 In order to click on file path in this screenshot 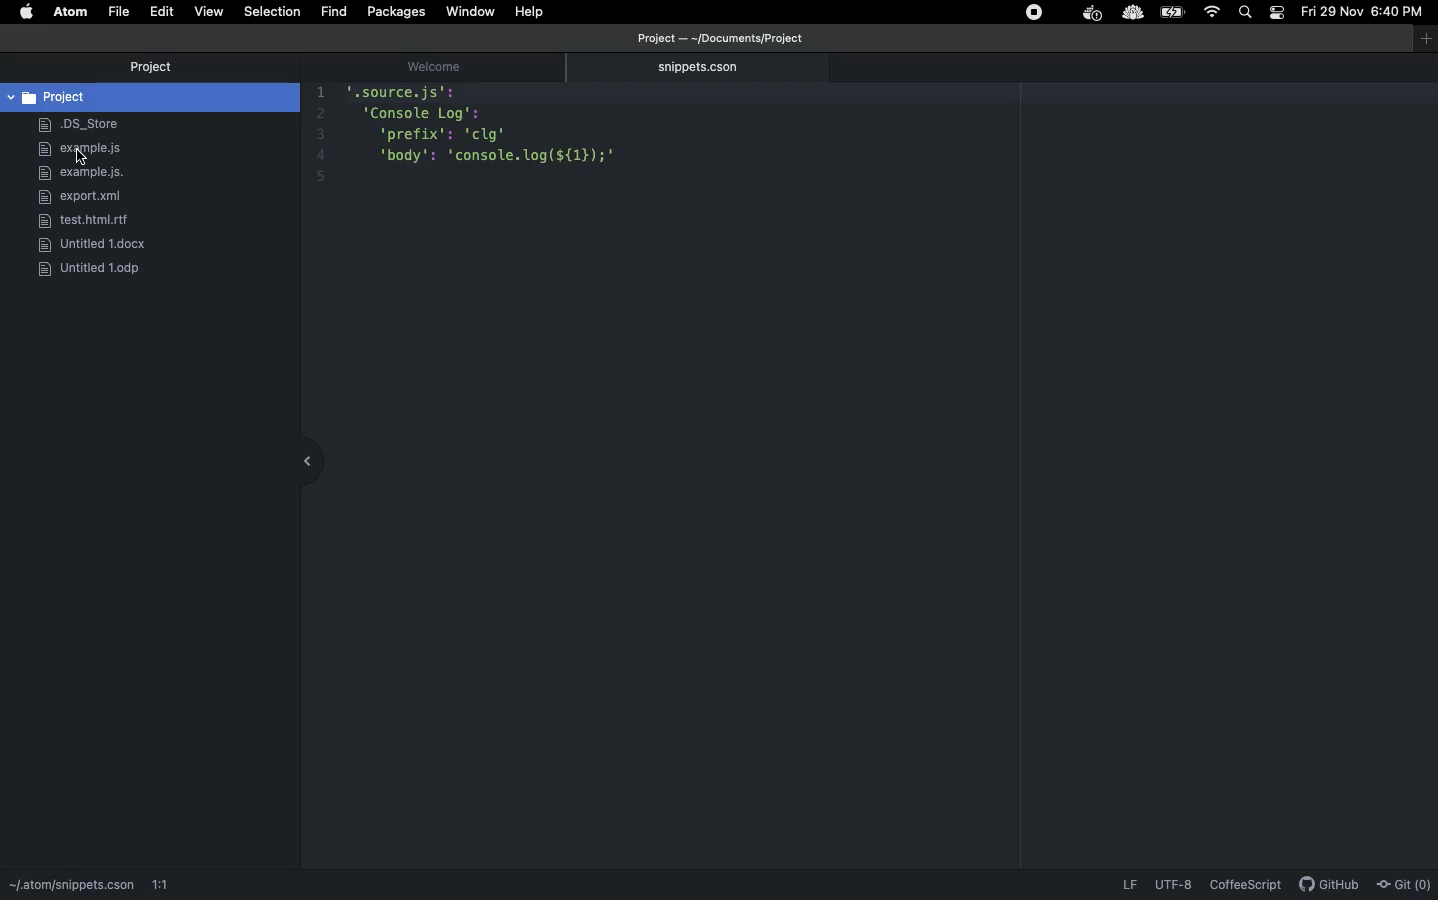, I will do `click(713, 38)`.